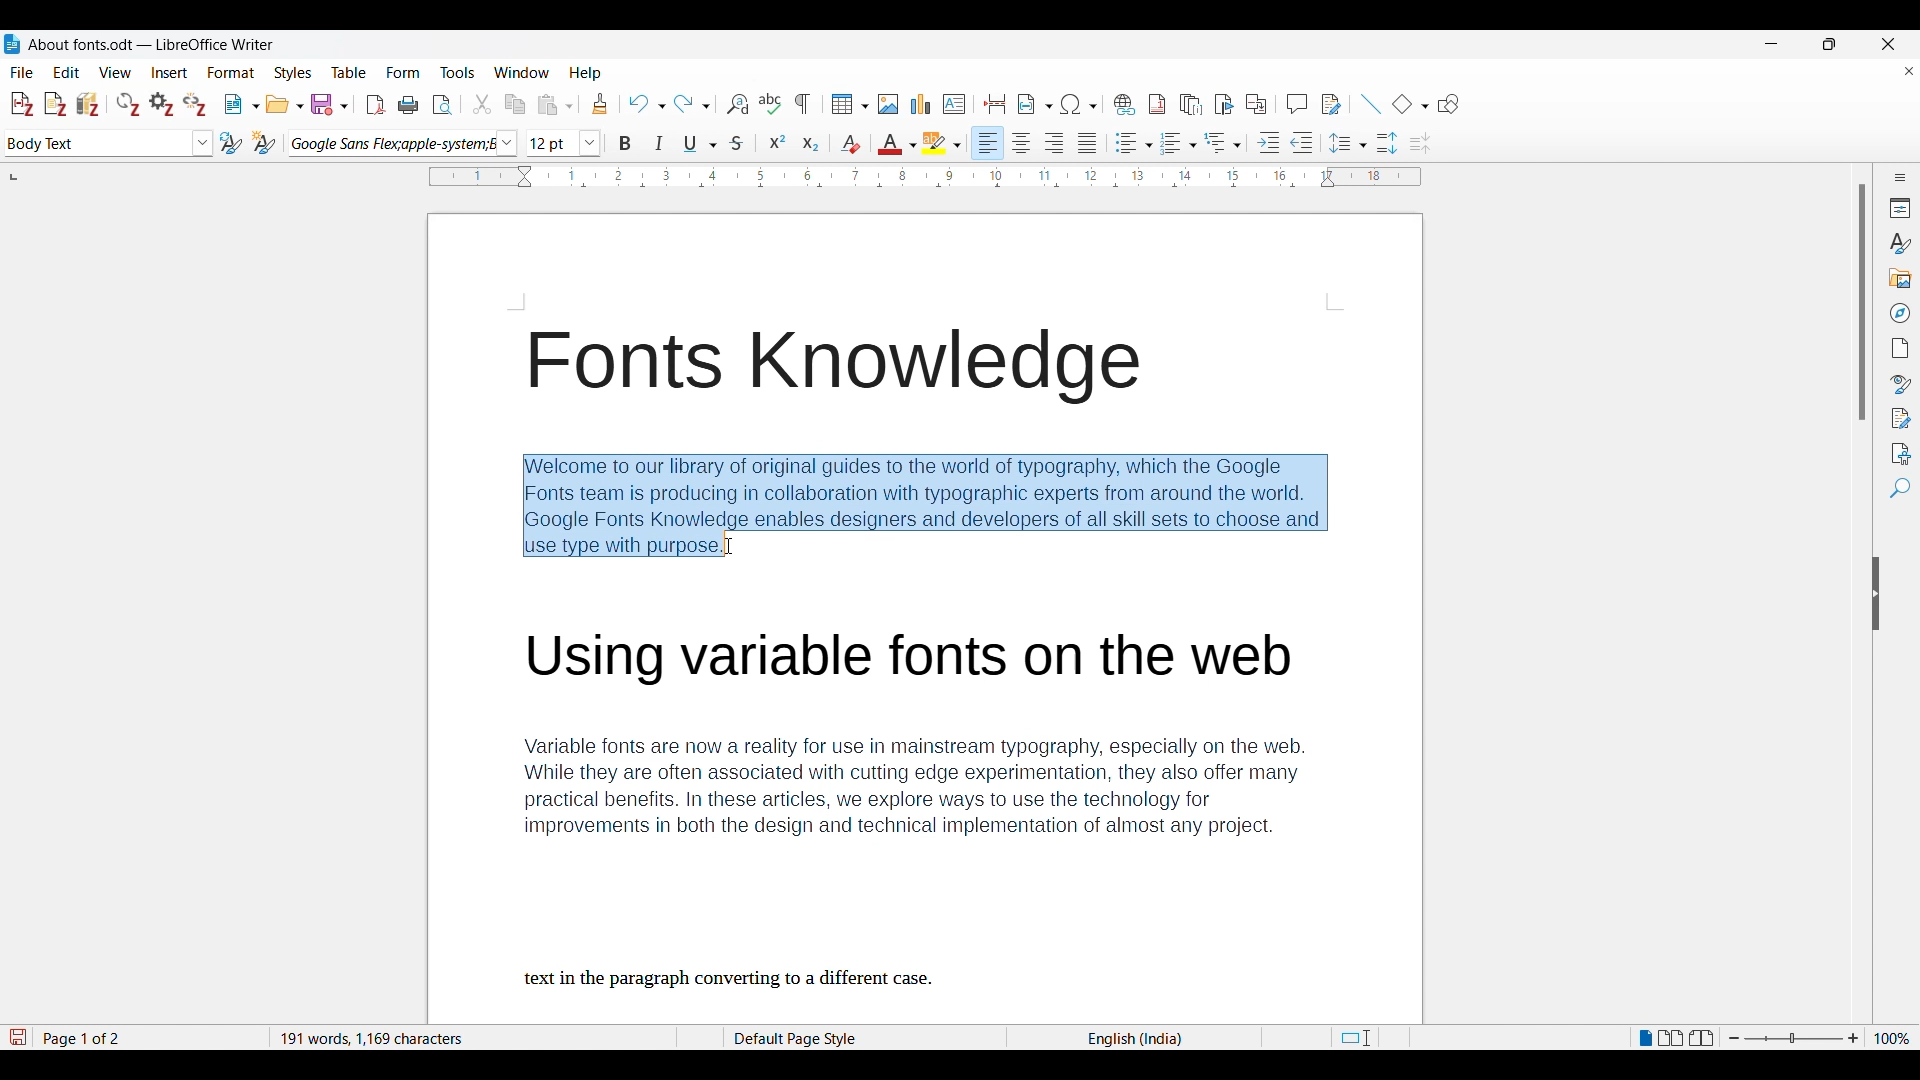 The image size is (1920, 1080). I want to click on File menu, so click(22, 73).